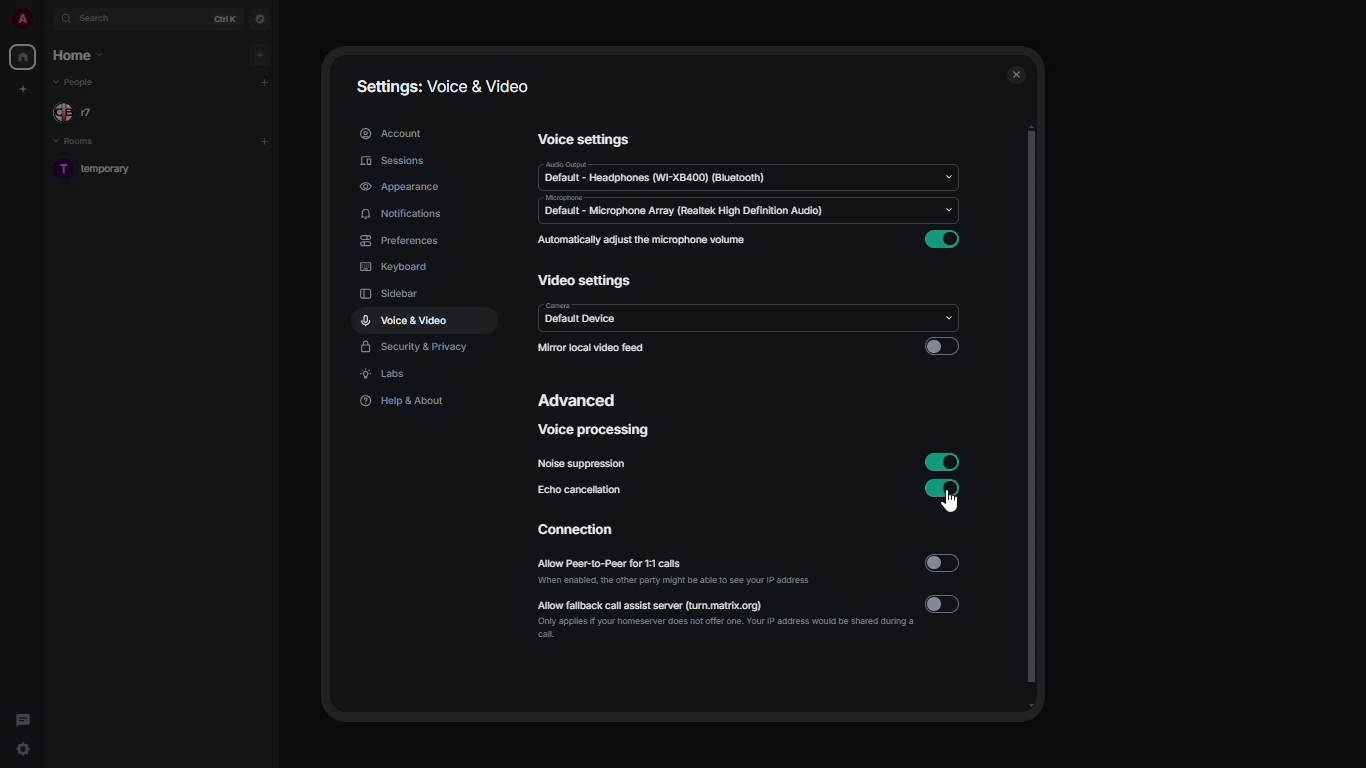 The height and width of the screenshot is (768, 1366). I want to click on add, so click(264, 139).